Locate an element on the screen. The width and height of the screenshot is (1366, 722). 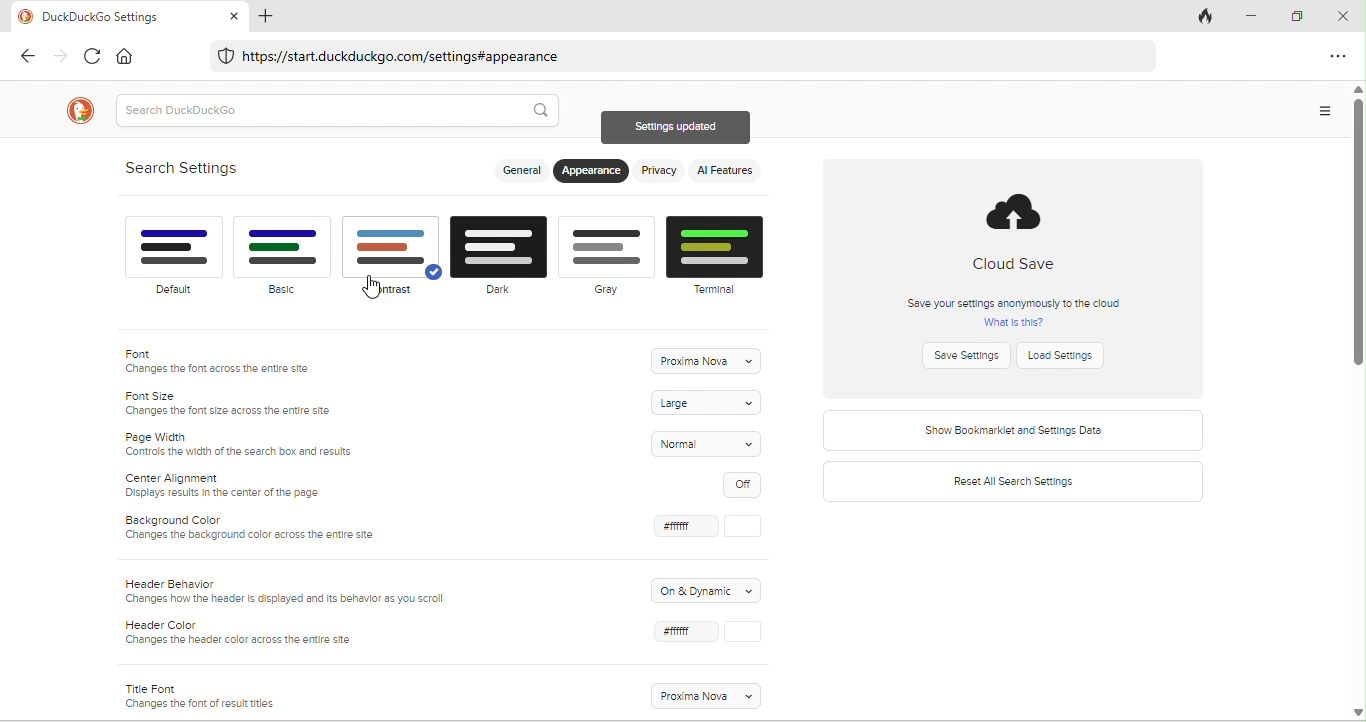
track tab is located at coordinates (1207, 18).